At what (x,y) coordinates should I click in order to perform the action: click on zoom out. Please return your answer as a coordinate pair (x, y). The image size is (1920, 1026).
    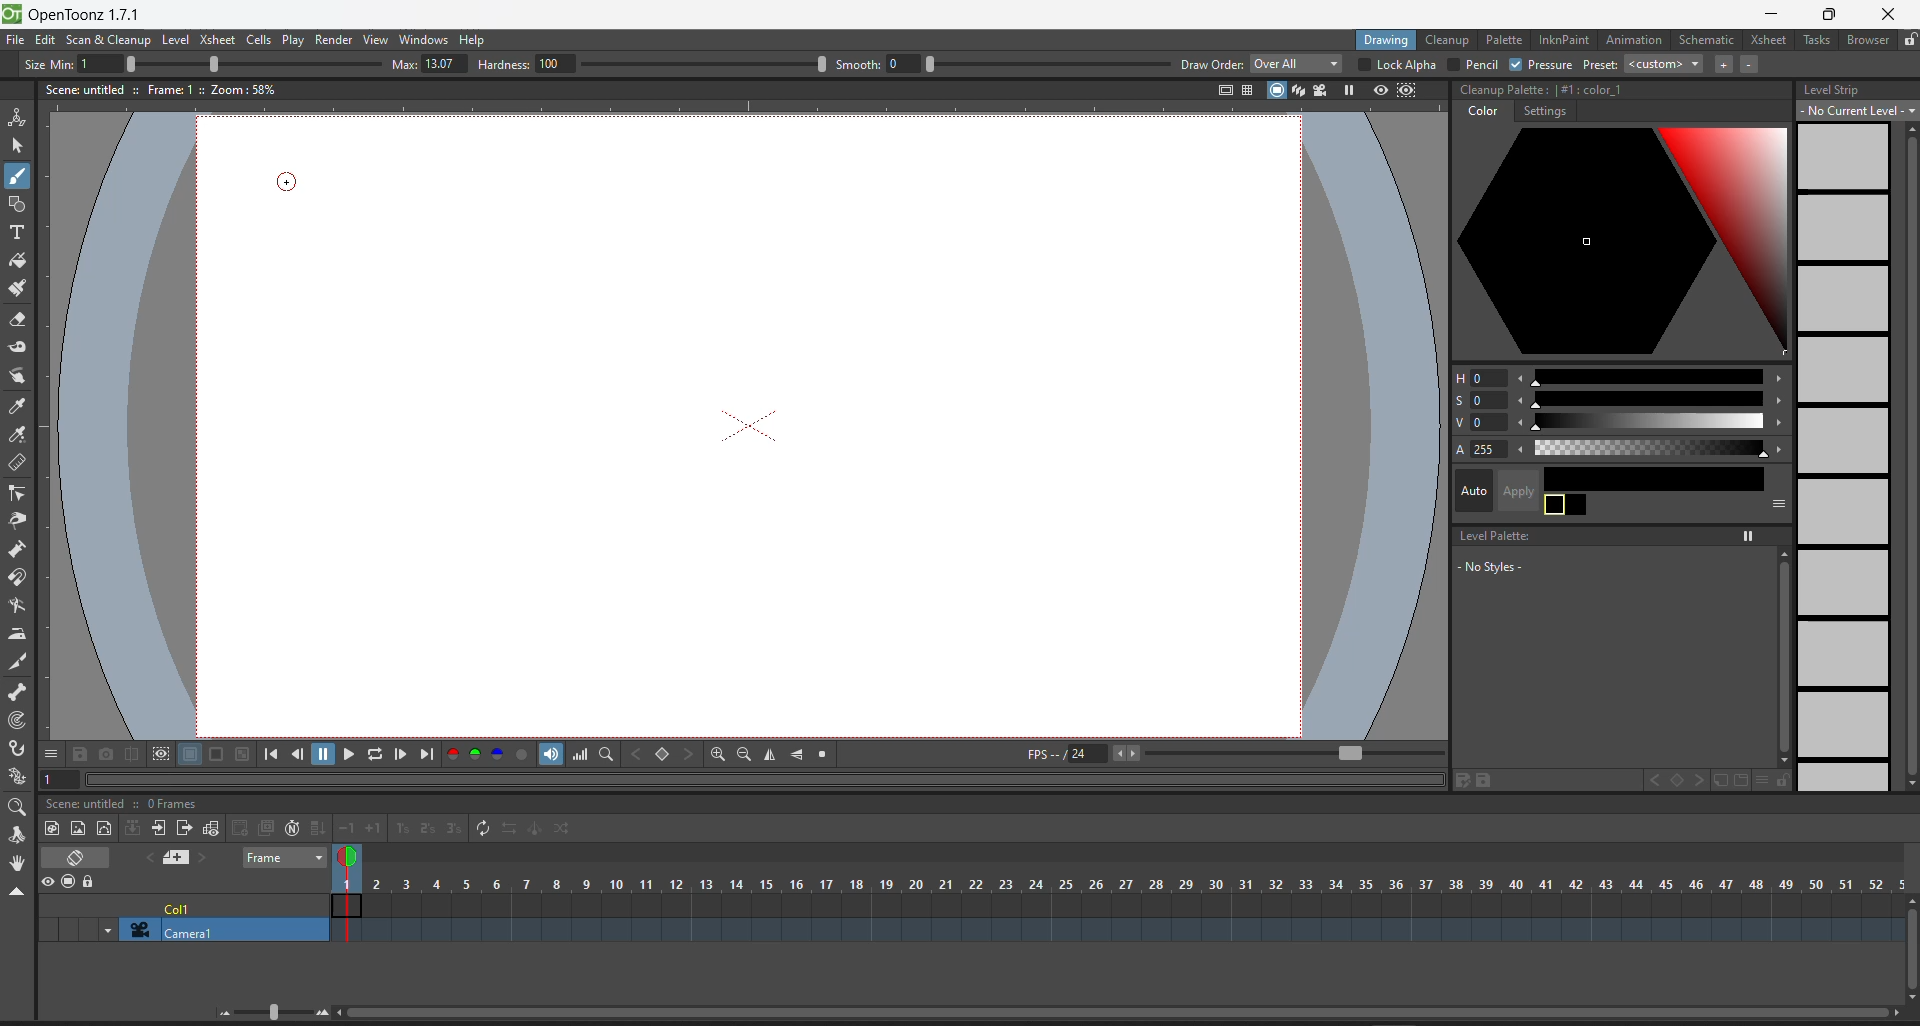
    Looking at the image, I should click on (222, 1017).